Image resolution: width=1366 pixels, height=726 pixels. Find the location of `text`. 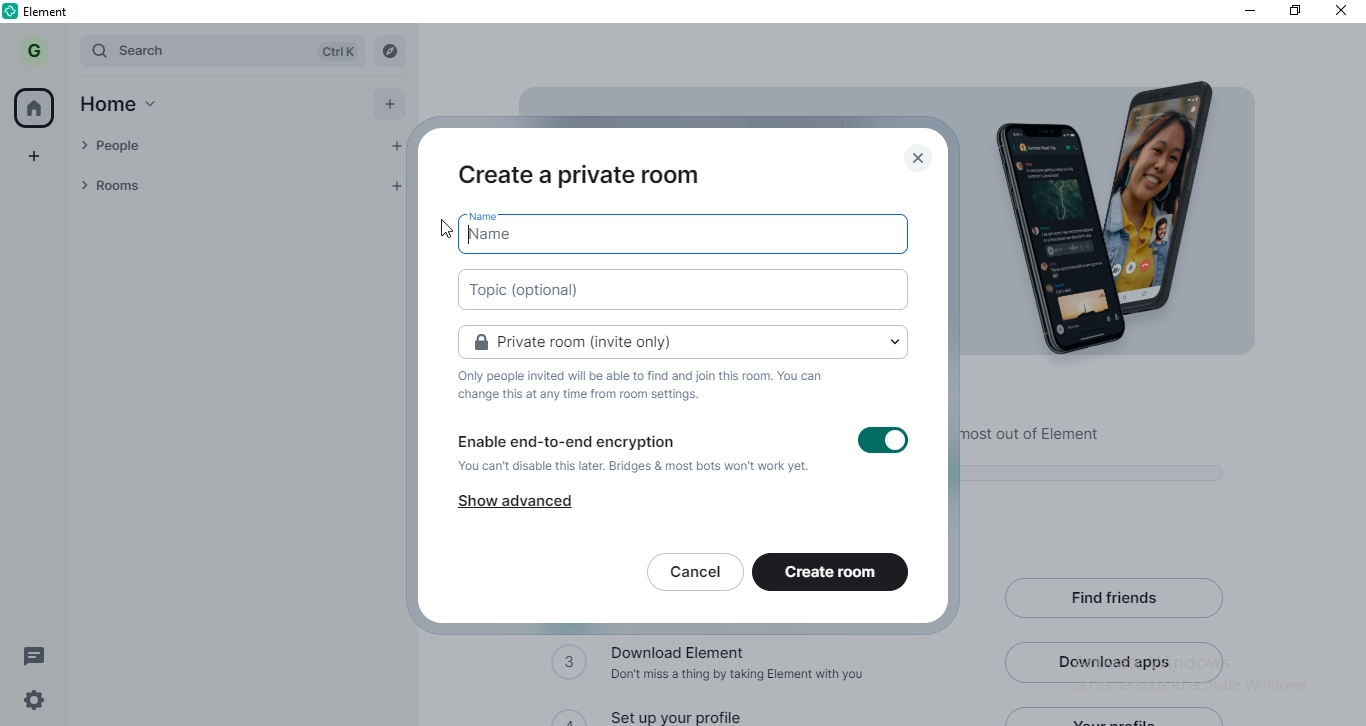

text is located at coordinates (648, 386).